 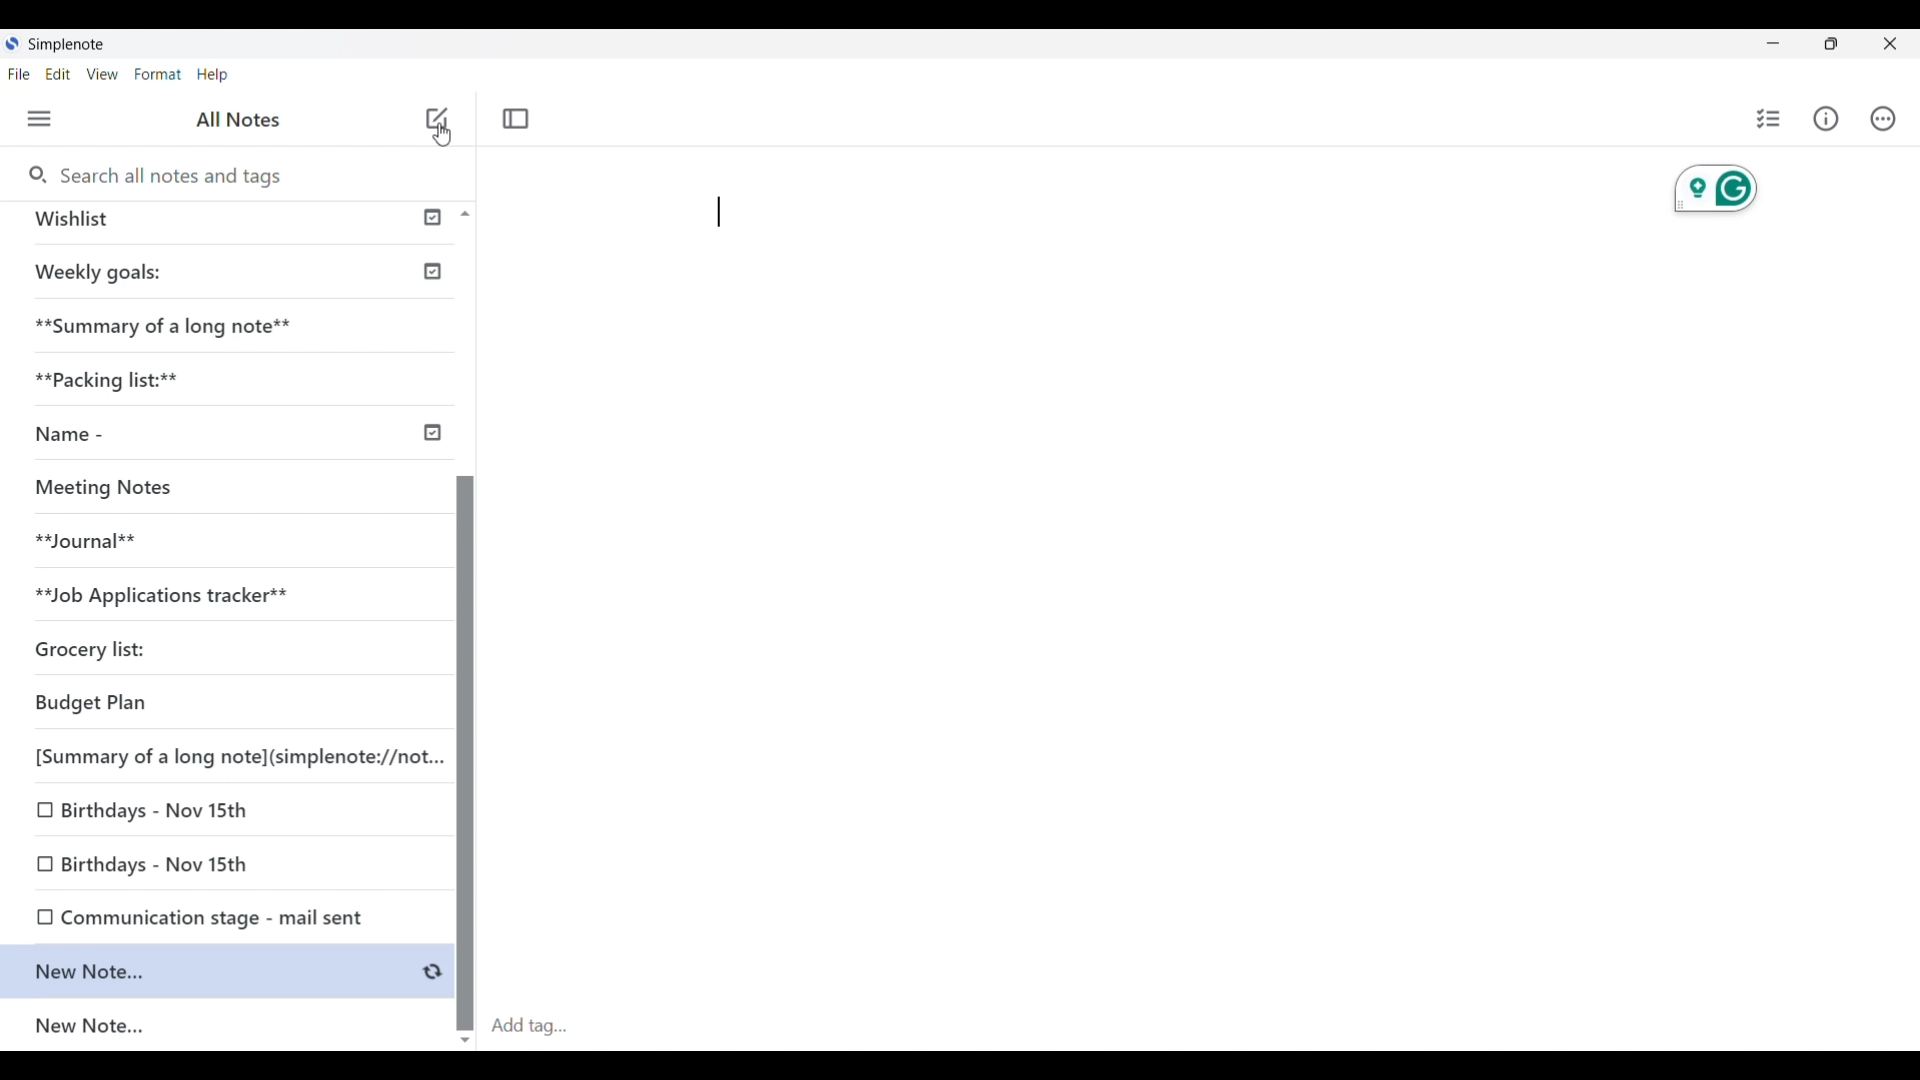 What do you see at coordinates (427, 428) in the screenshot?
I see `timeline` at bounding box center [427, 428].